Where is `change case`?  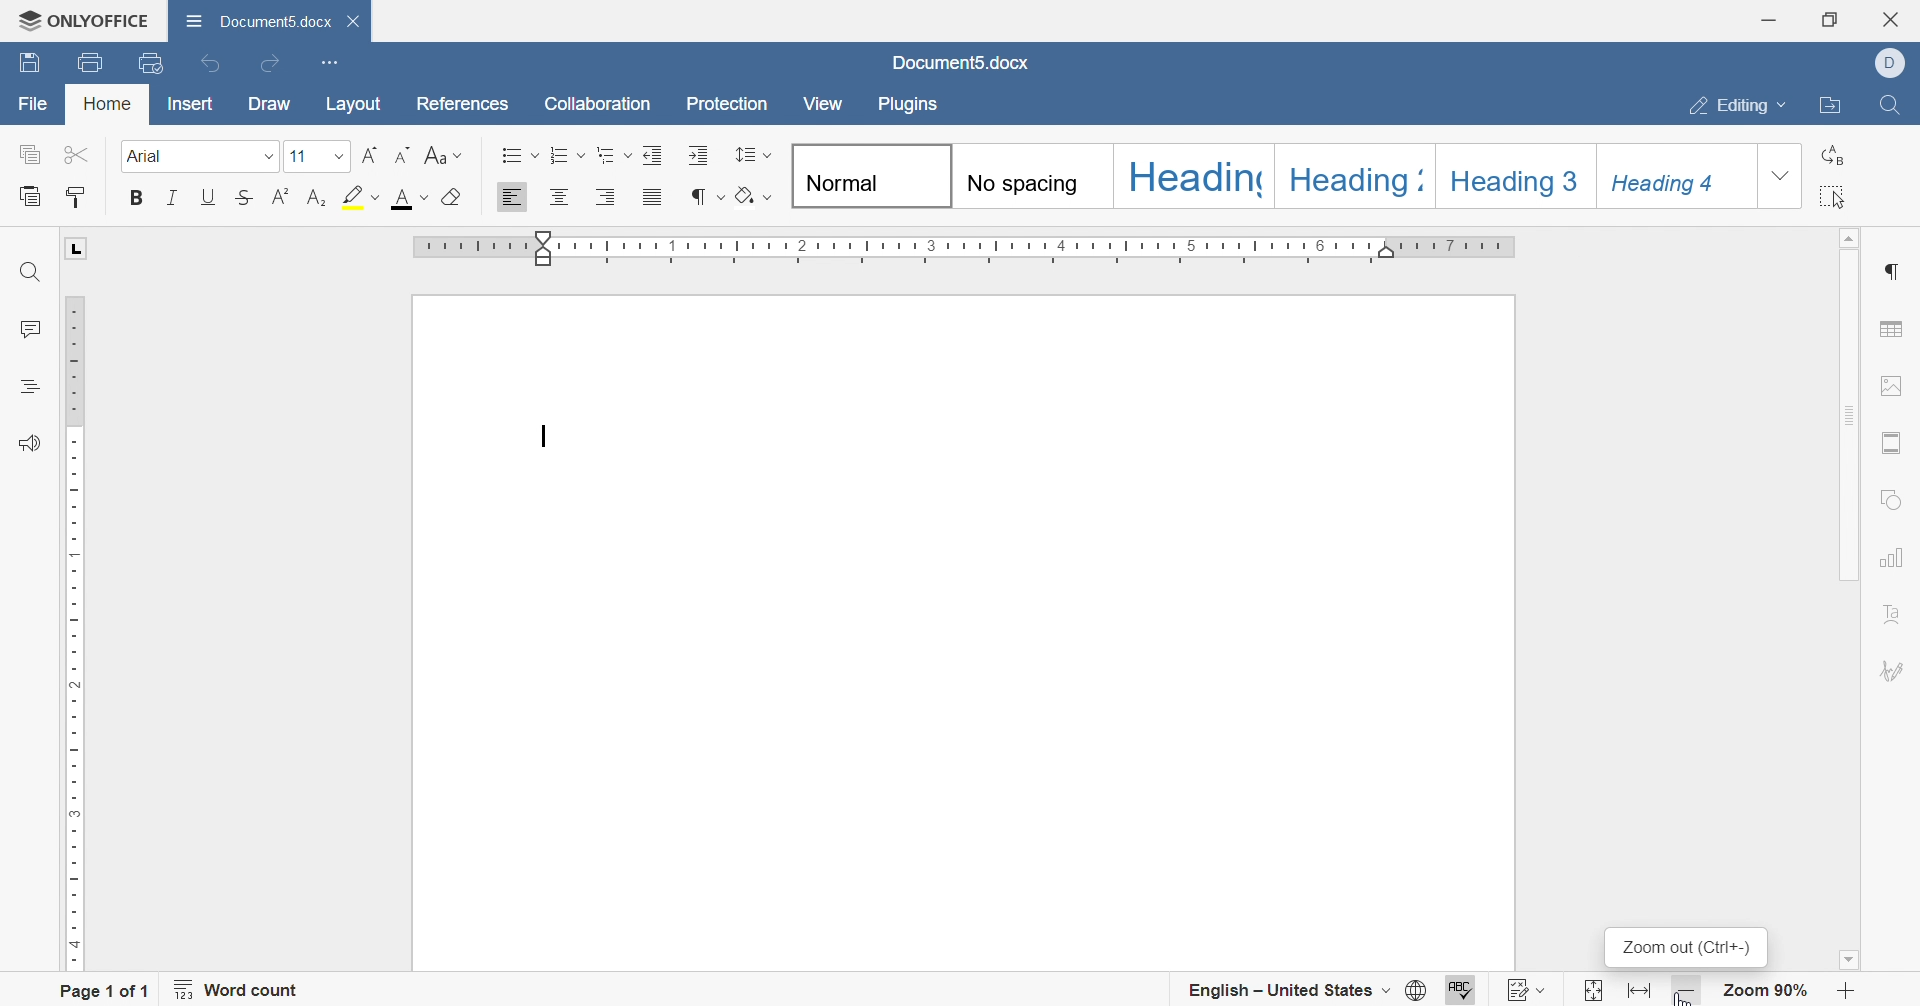
change case is located at coordinates (441, 153).